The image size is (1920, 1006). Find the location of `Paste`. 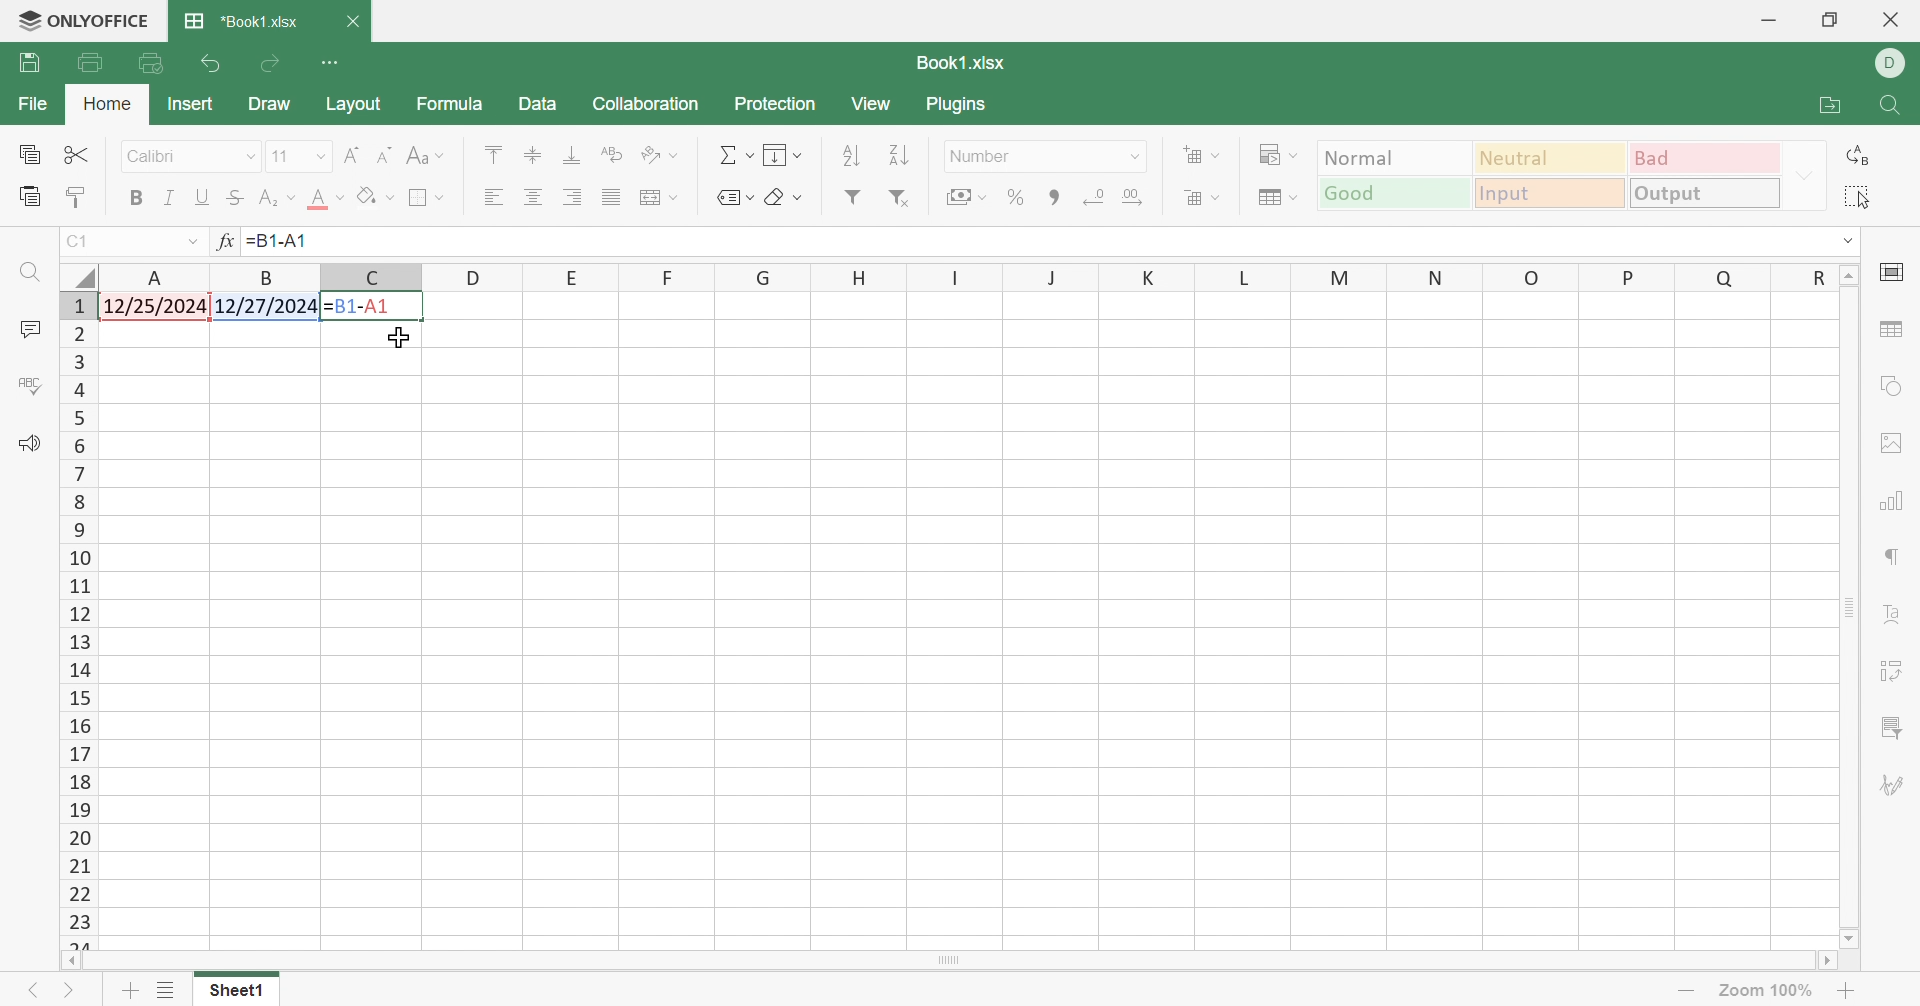

Paste is located at coordinates (32, 200).